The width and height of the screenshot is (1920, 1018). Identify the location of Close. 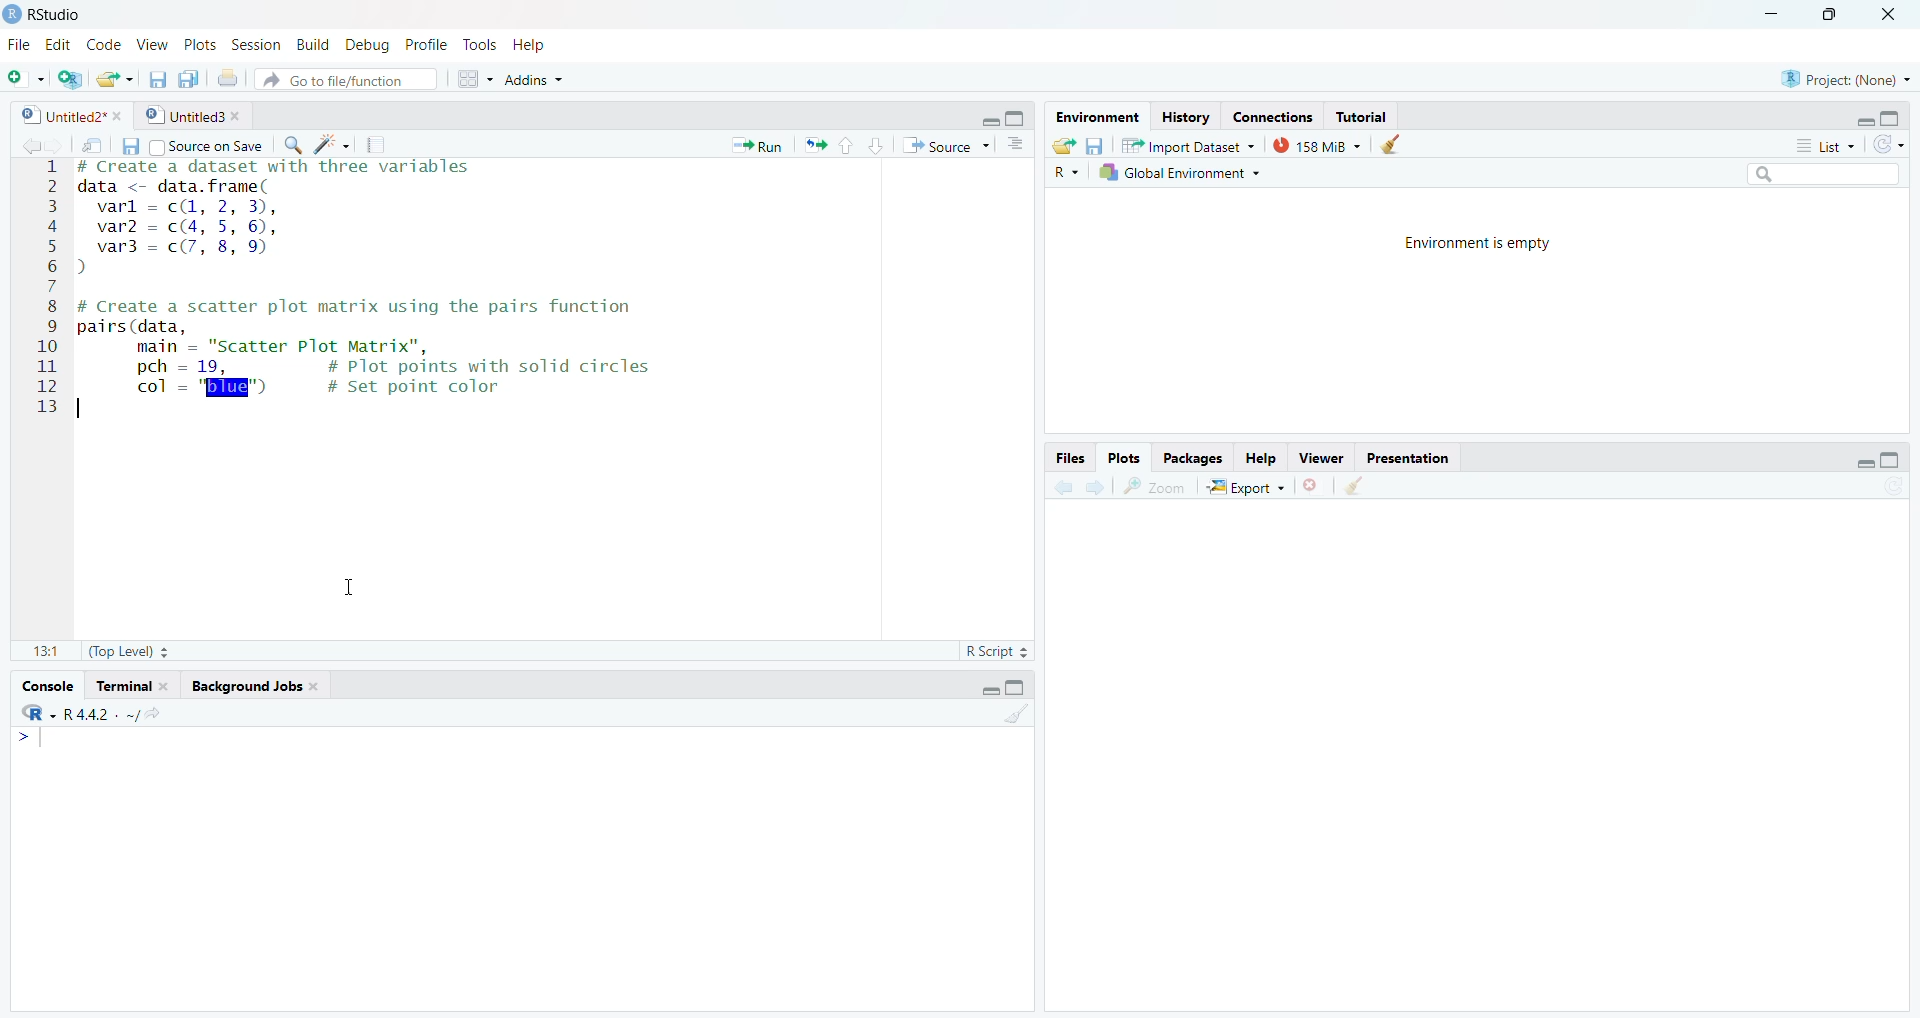
(1891, 20).